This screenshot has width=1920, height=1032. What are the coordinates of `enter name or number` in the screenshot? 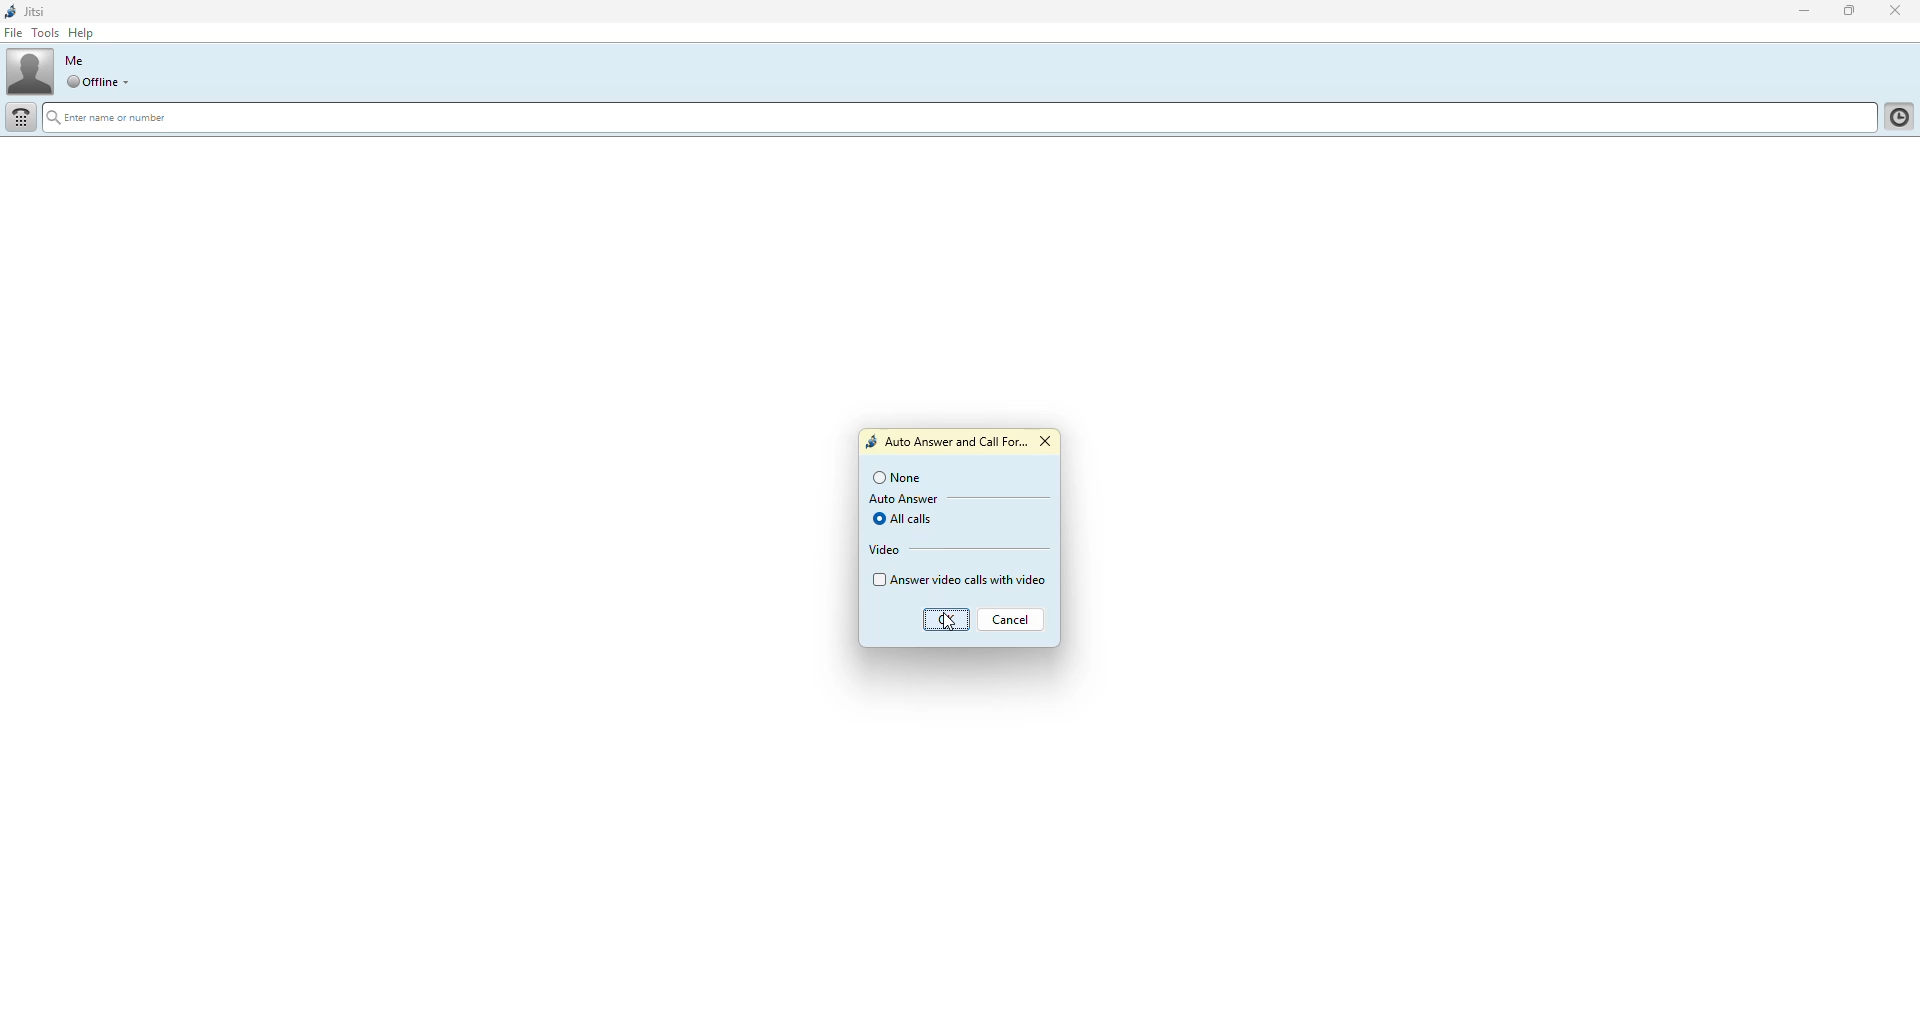 It's located at (114, 120).